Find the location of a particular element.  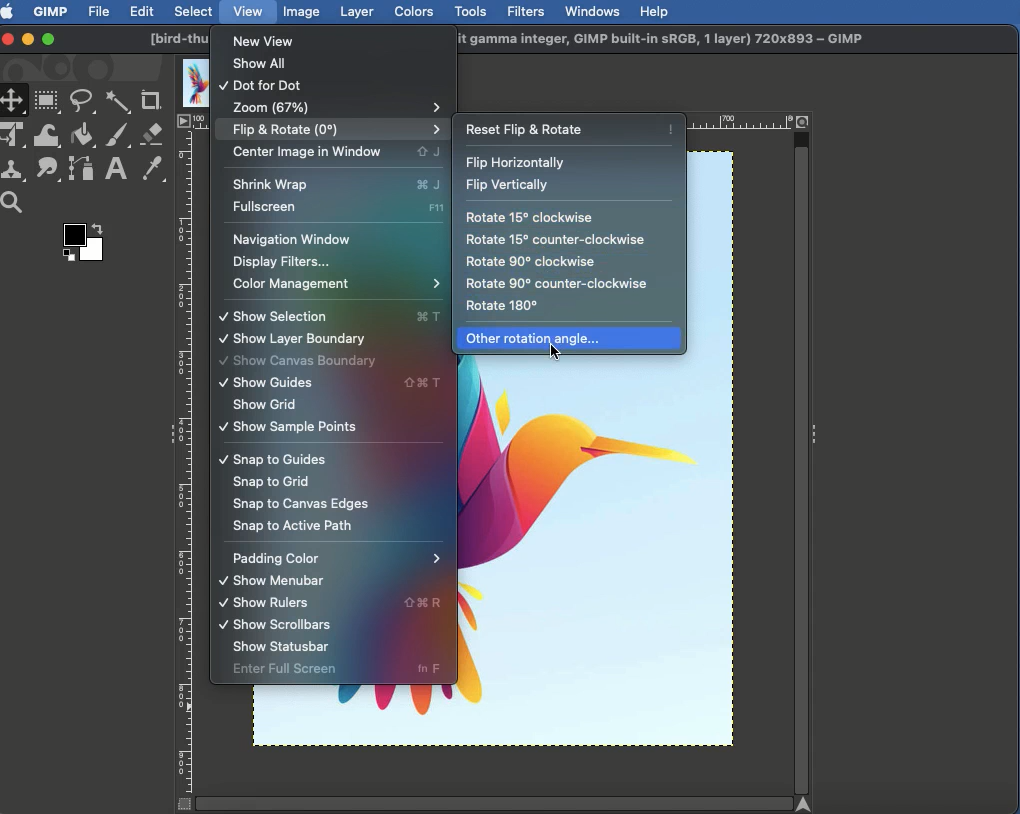

Navigation window is located at coordinates (290, 241).